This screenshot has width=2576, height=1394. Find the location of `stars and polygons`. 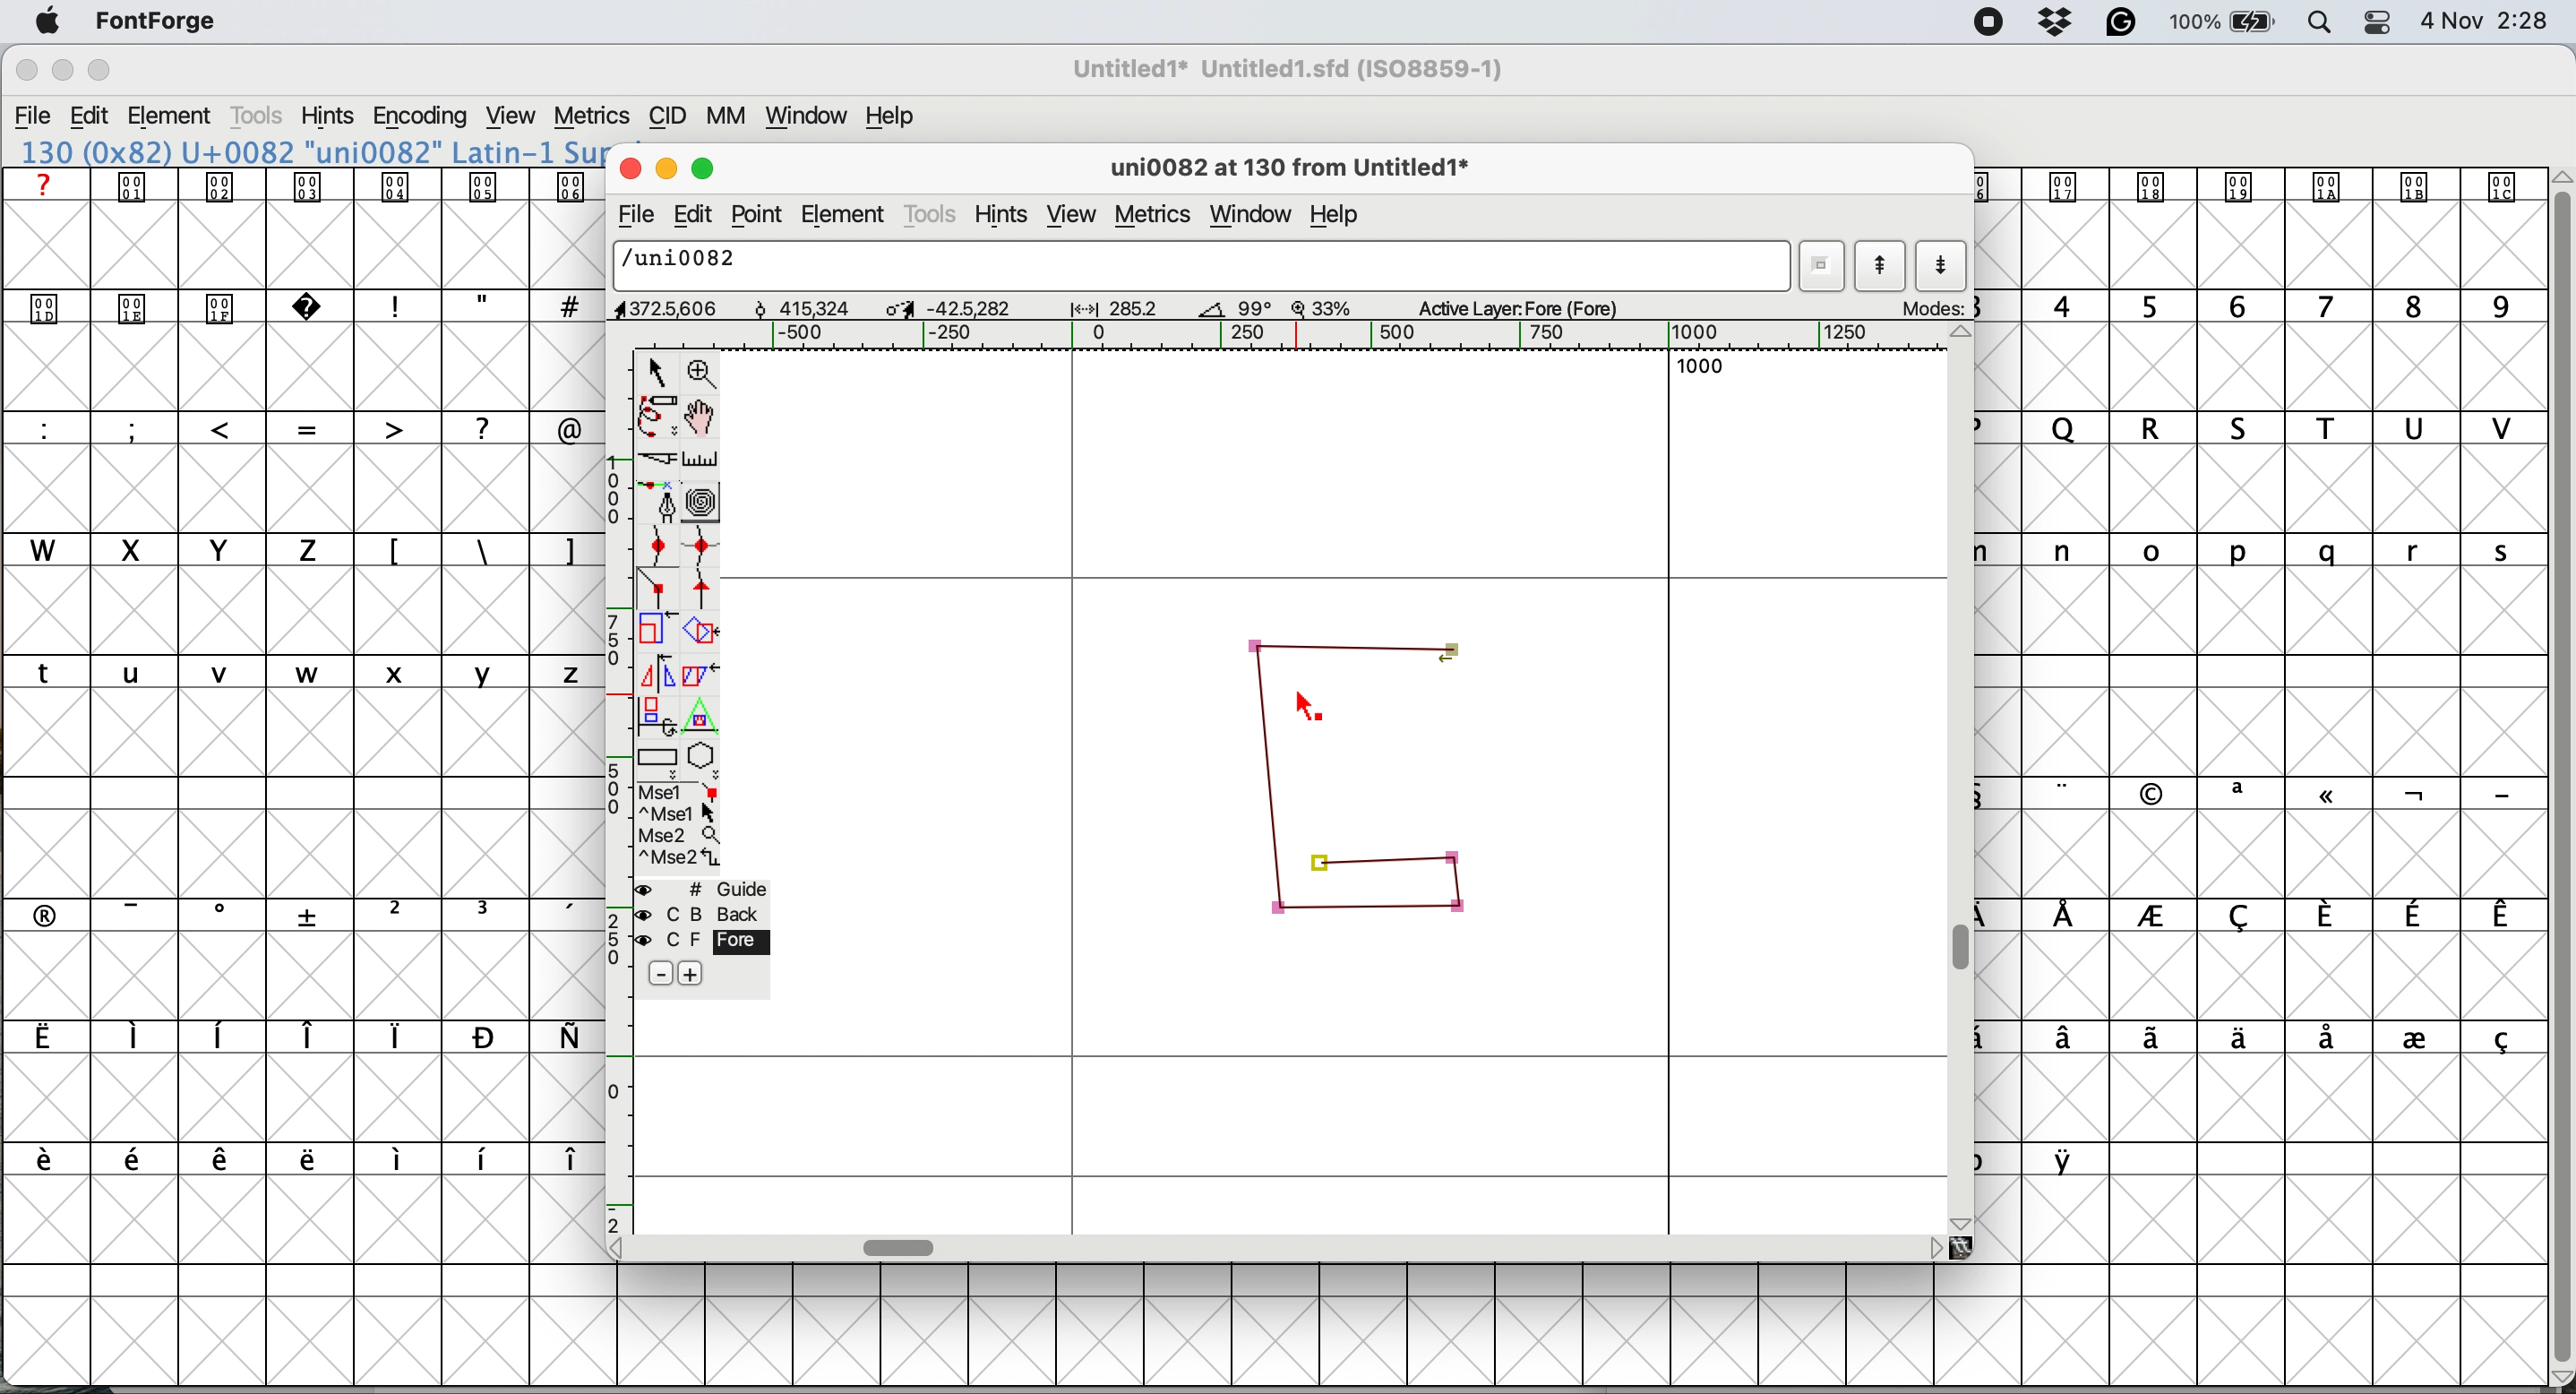

stars and polygons is located at coordinates (704, 761).